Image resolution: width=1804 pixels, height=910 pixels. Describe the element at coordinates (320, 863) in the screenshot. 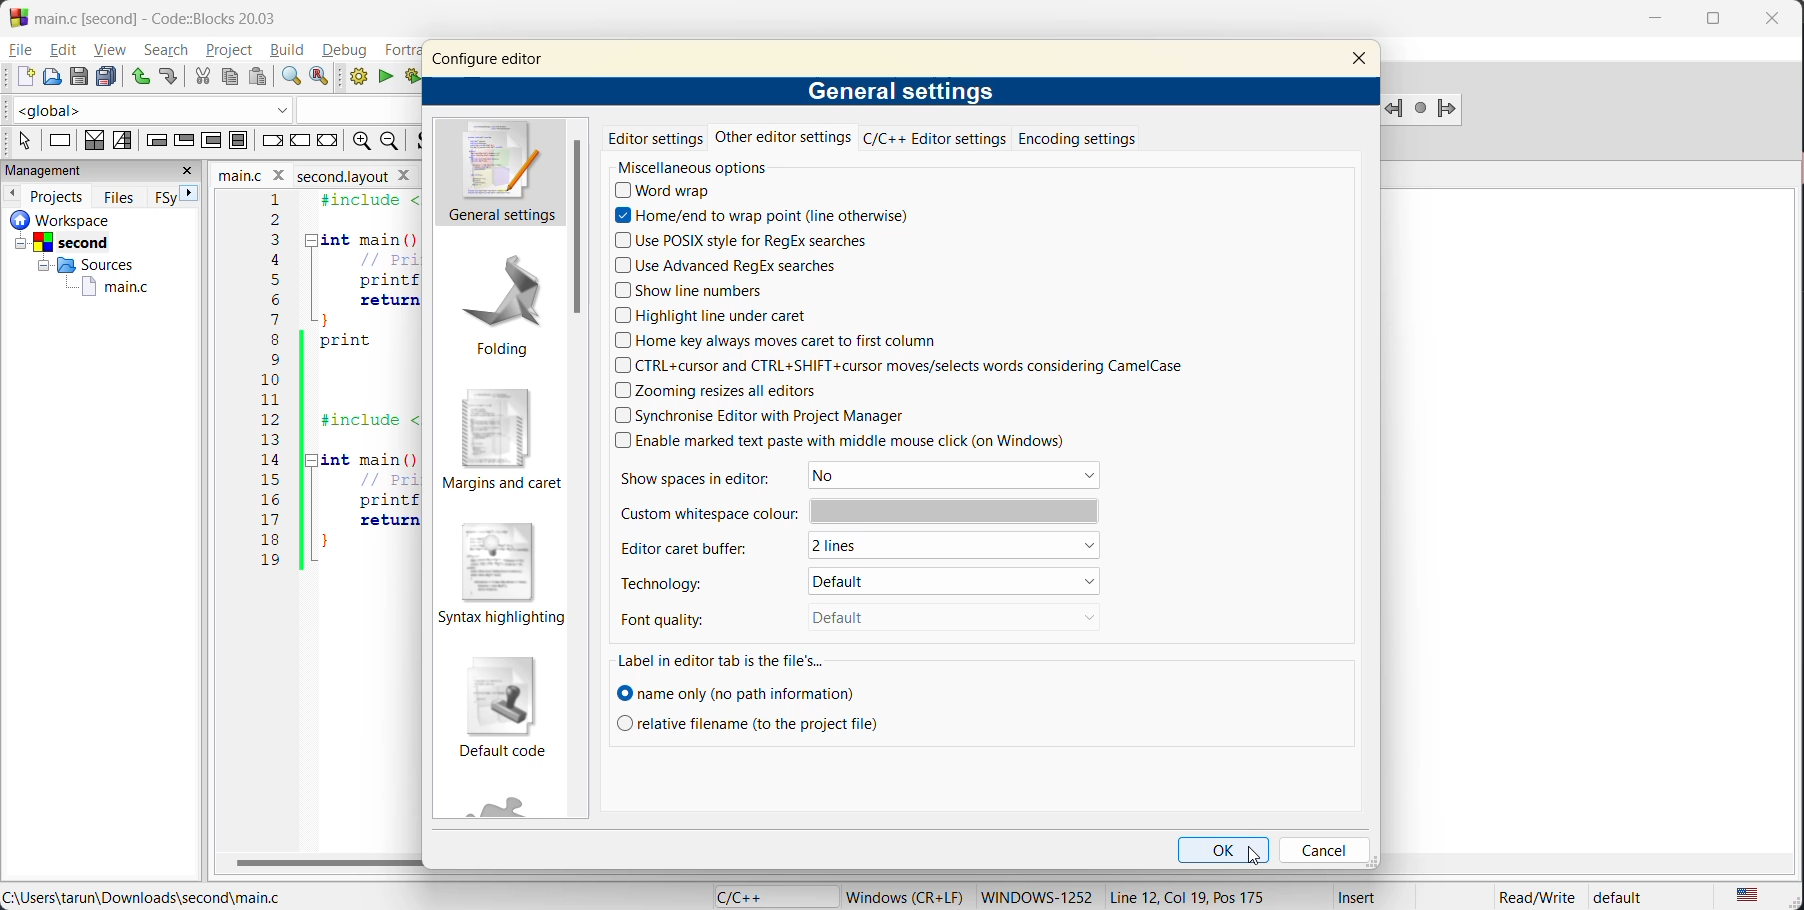

I see `horizontal scroll bar` at that location.